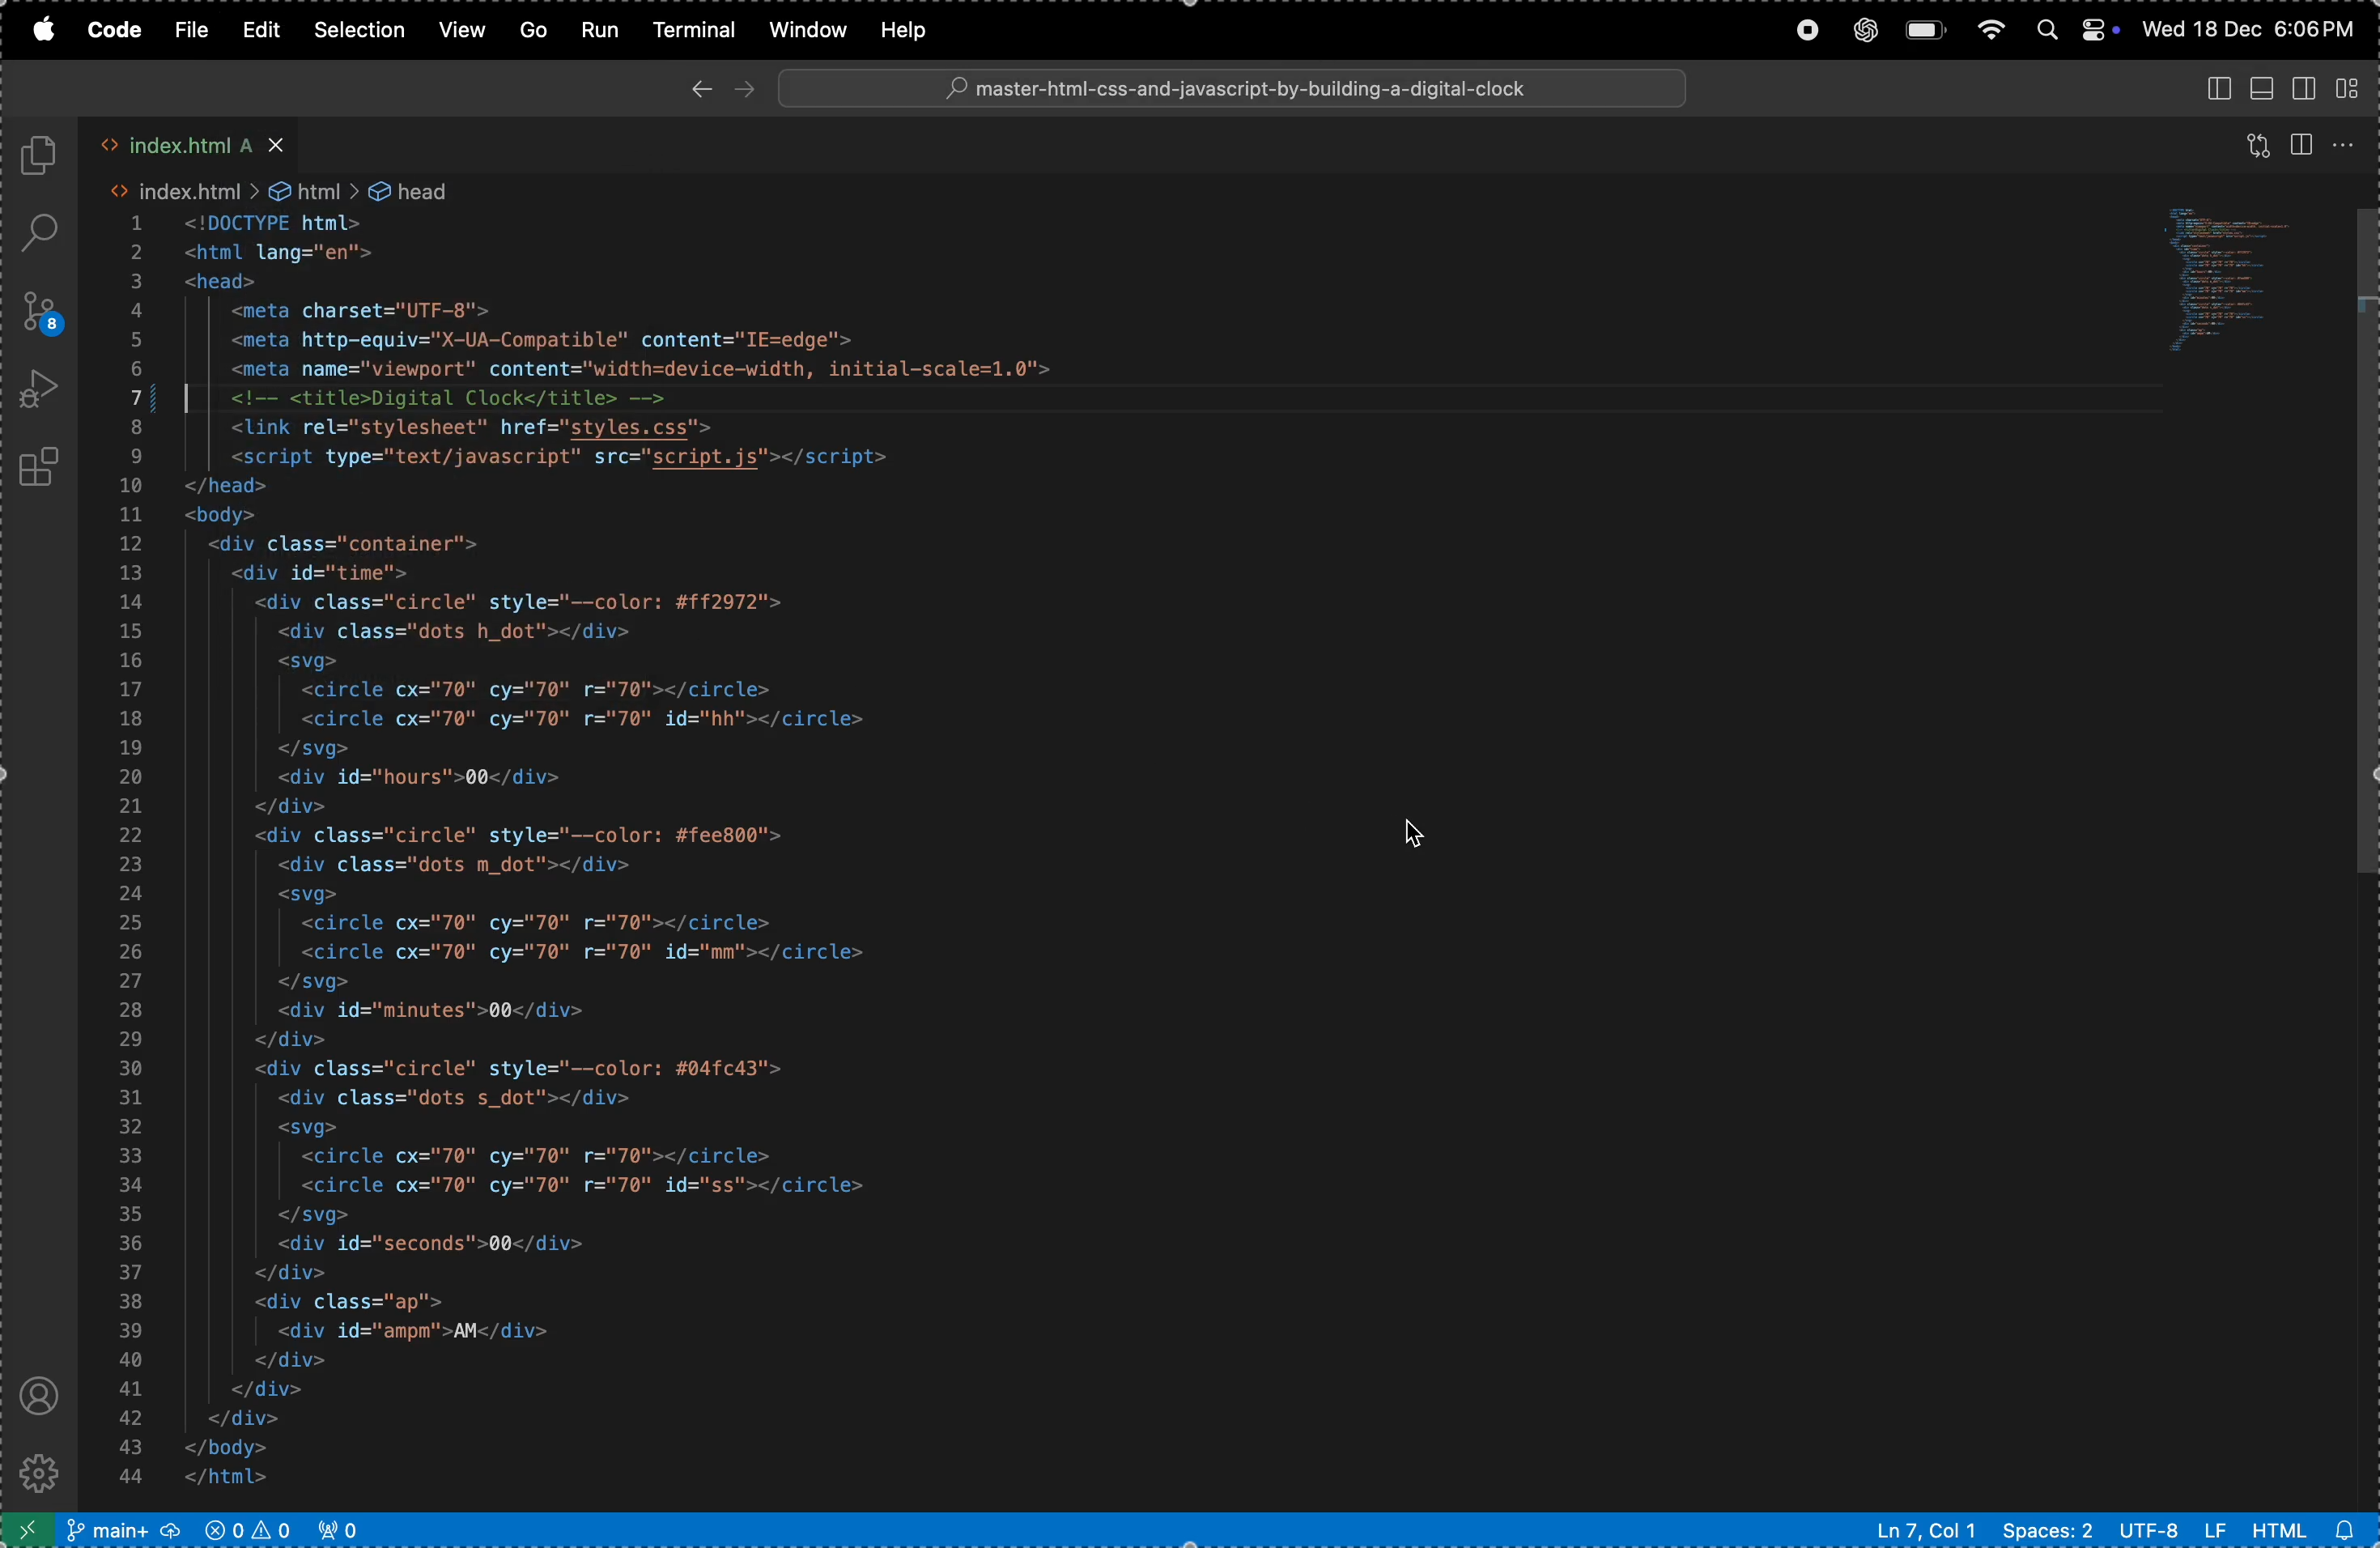 The height and width of the screenshot is (1548, 2380). Describe the element at coordinates (115, 31) in the screenshot. I see `code` at that location.